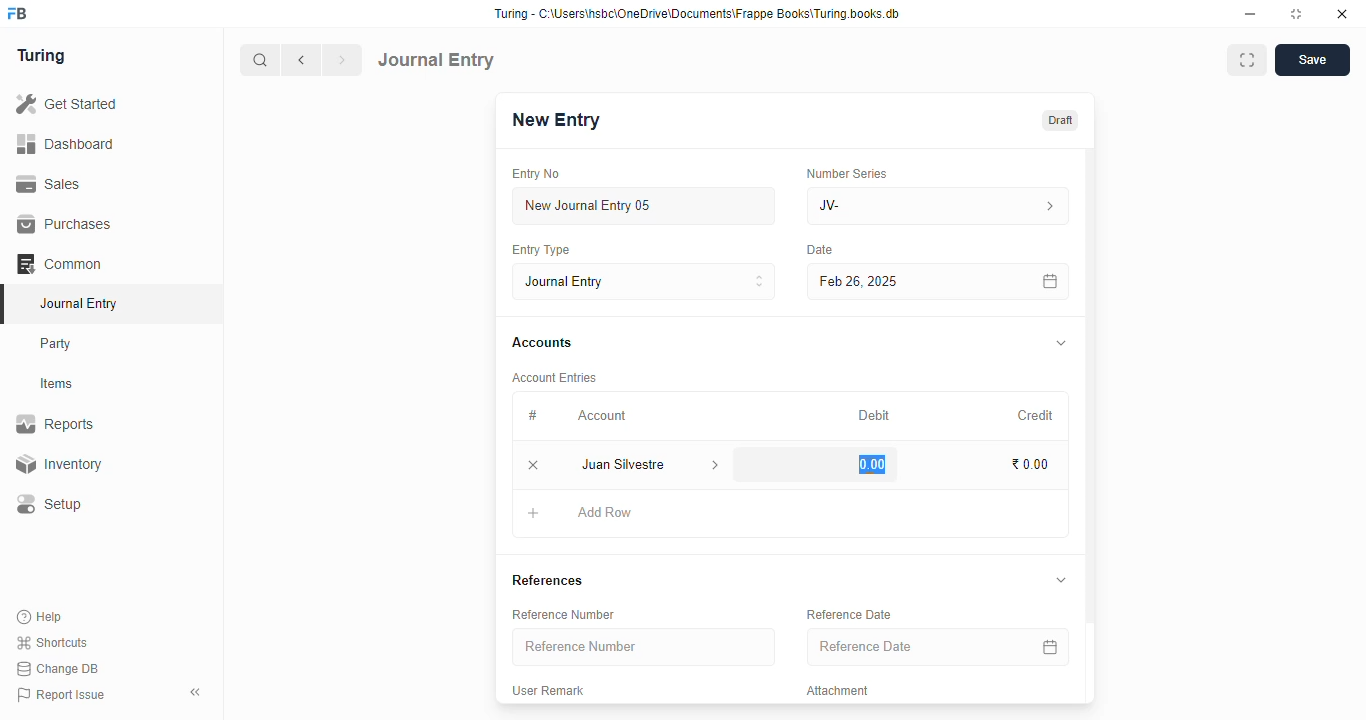 The image size is (1366, 720). I want to click on change DB, so click(58, 669).